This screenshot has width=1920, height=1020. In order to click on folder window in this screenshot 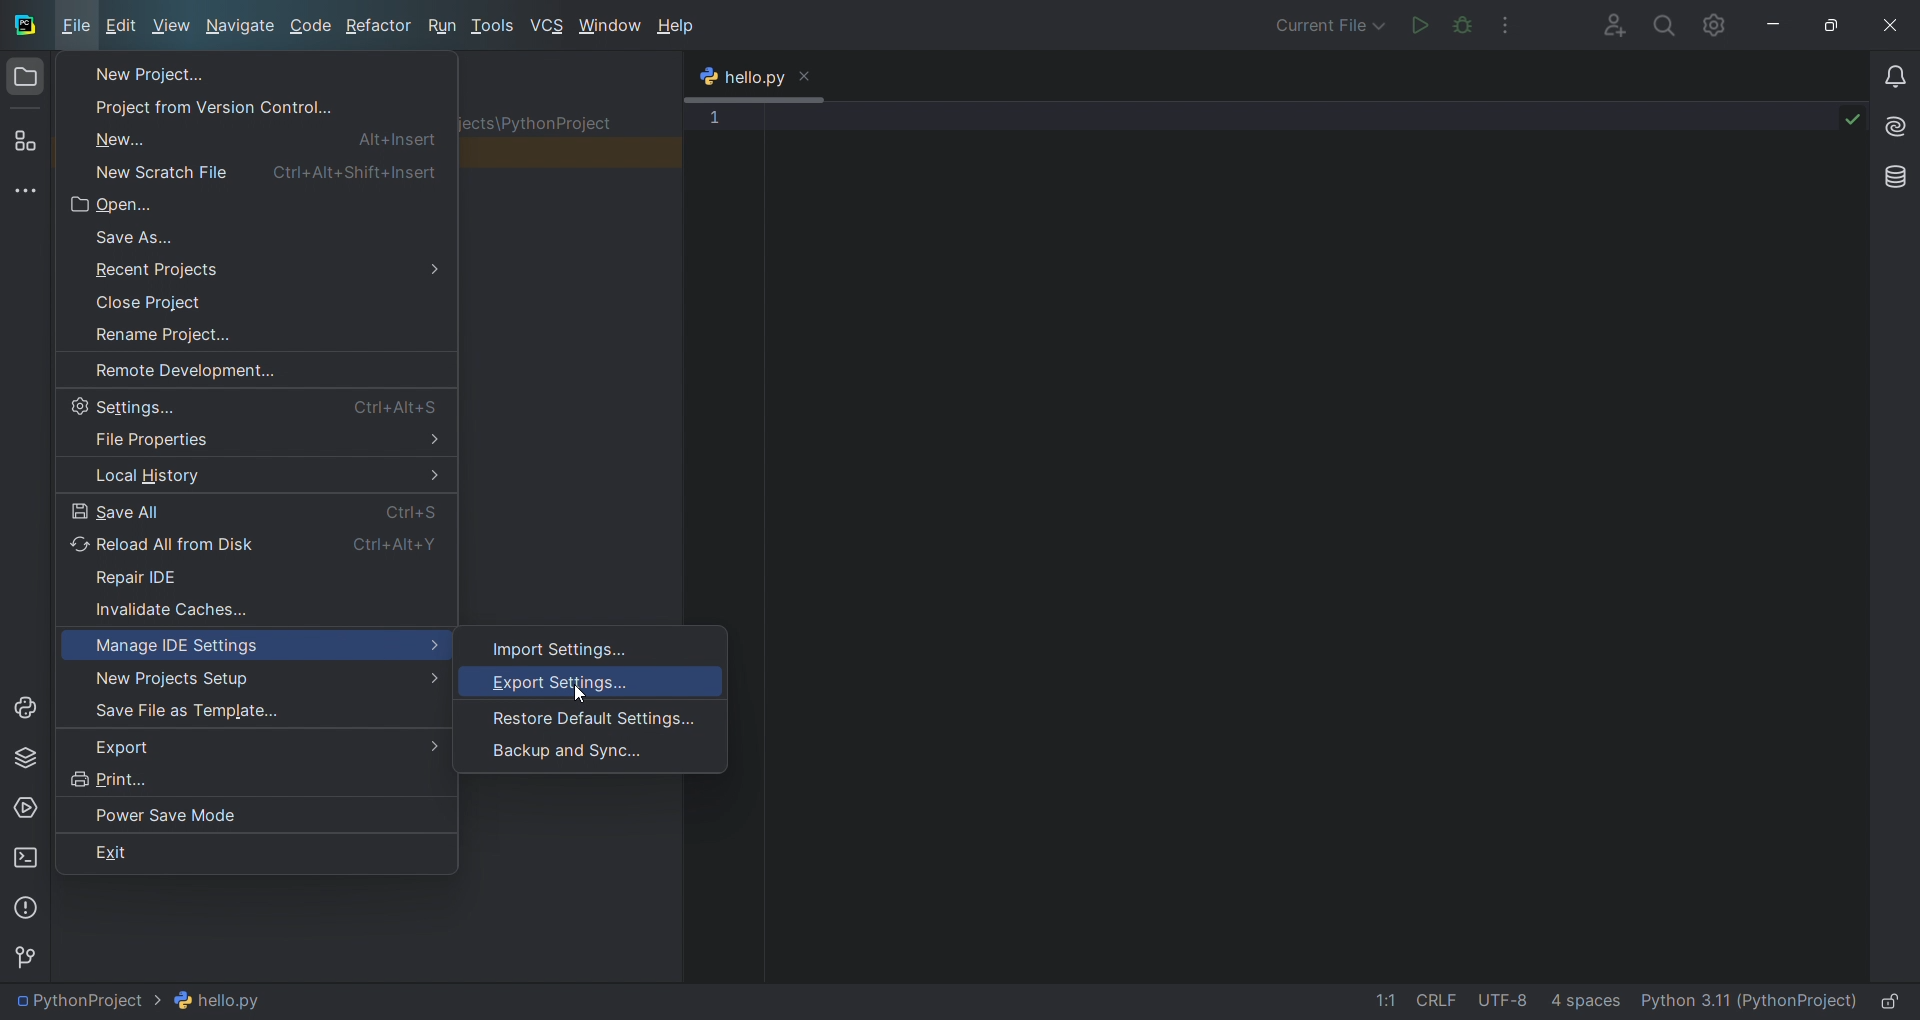, I will do `click(25, 82)`.